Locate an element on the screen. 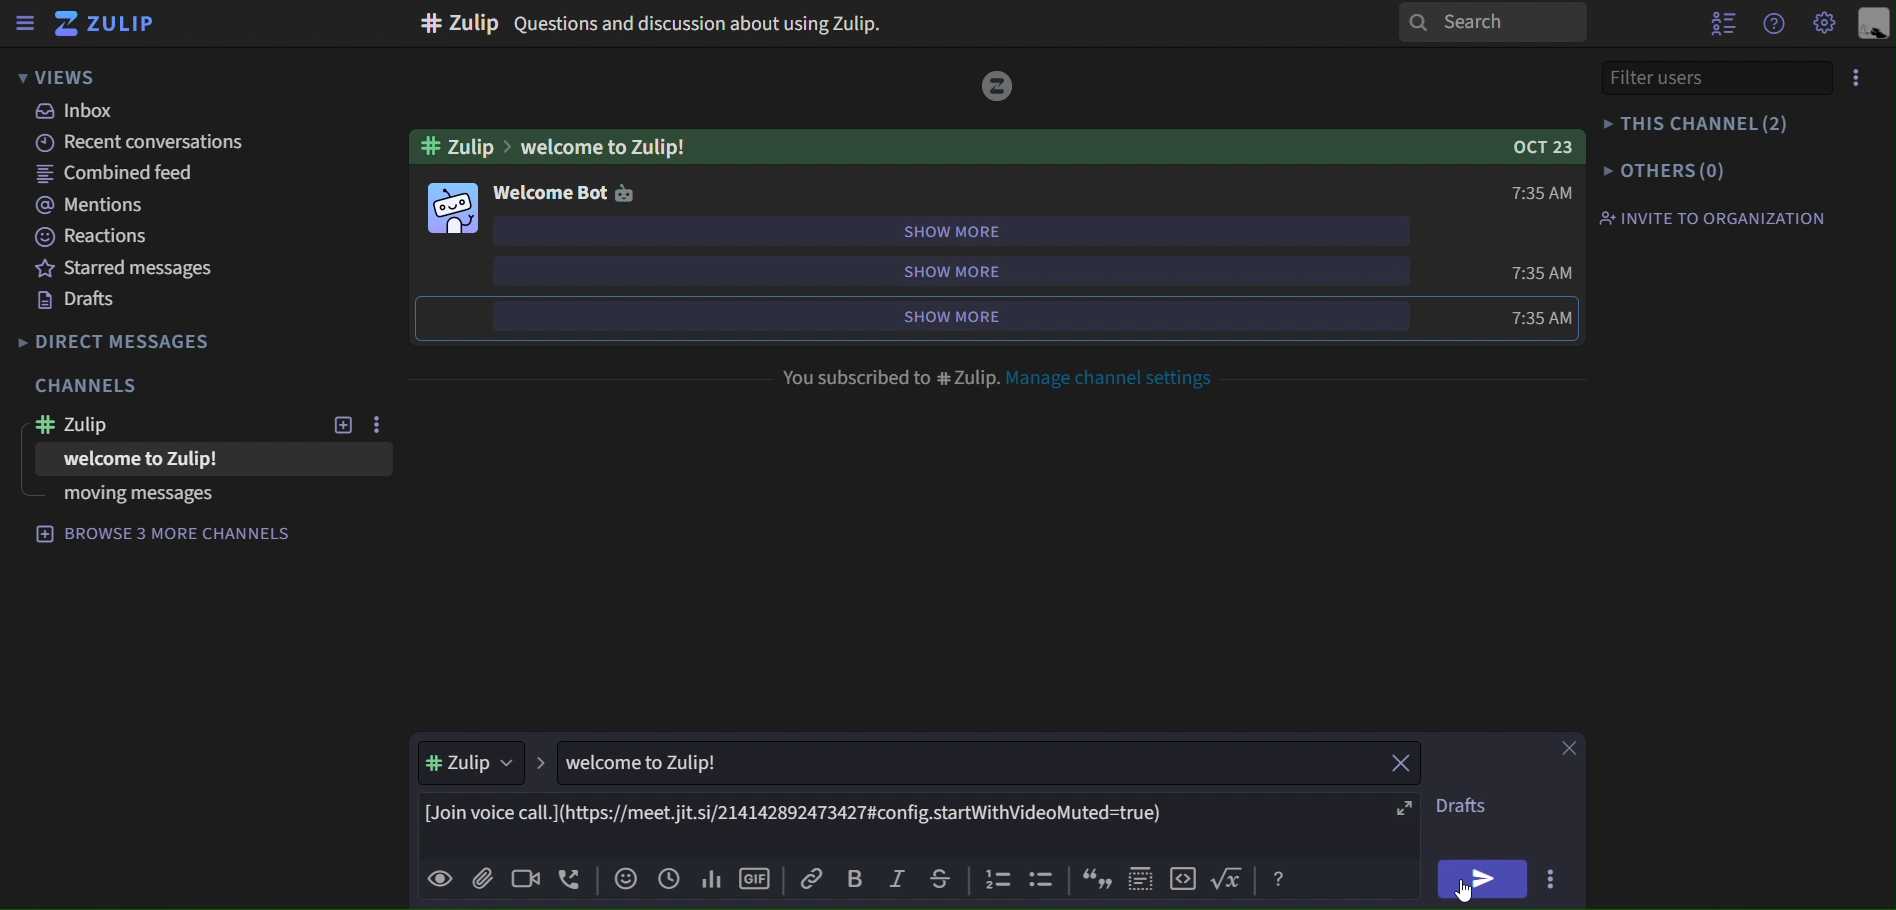  direct messages is located at coordinates (122, 341).